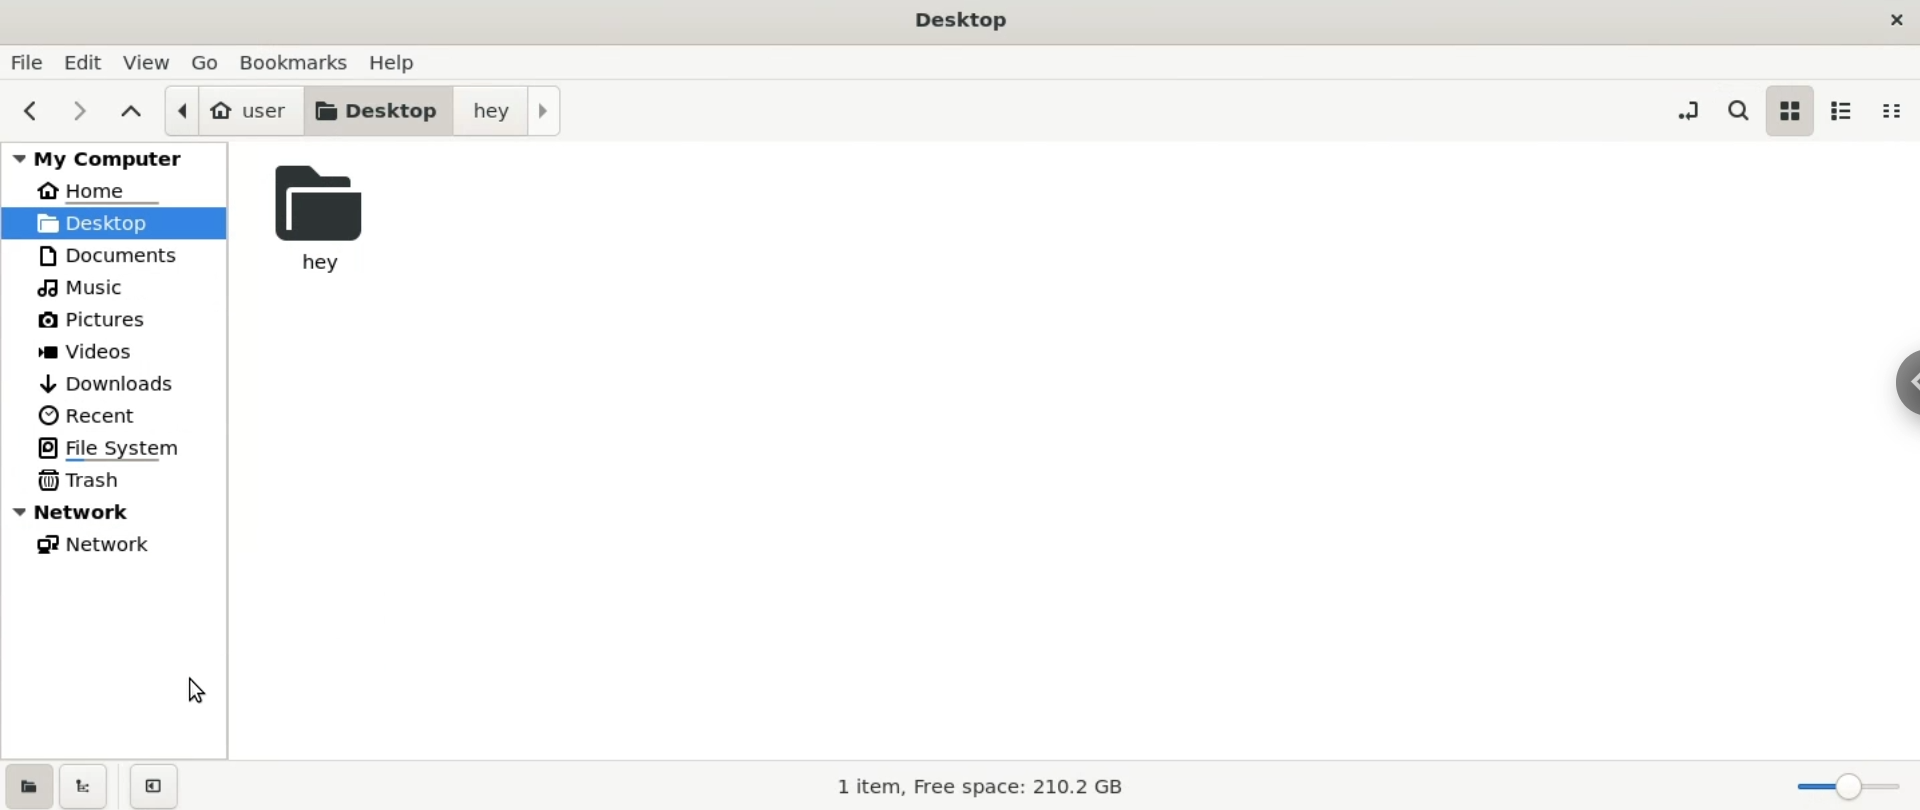  Describe the element at coordinates (84, 286) in the screenshot. I see `music` at that location.